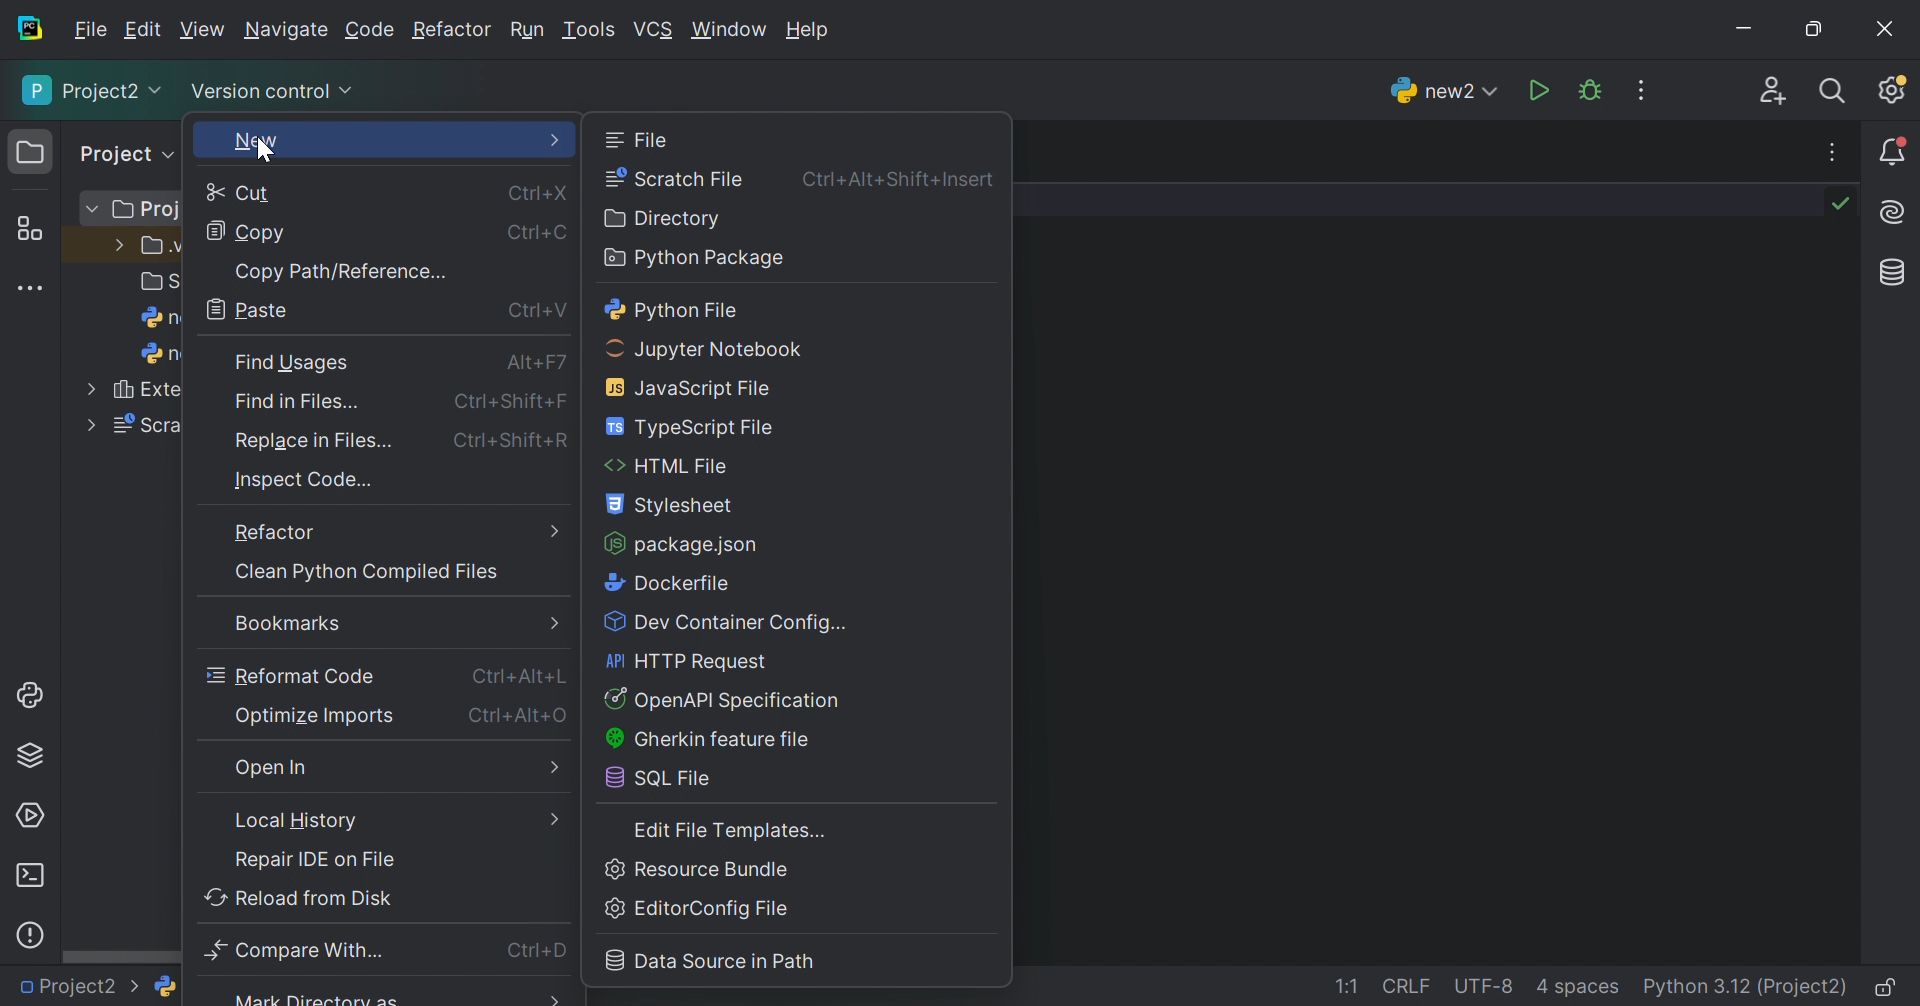  Describe the element at coordinates (31, 149) in the screenshot. I see `Project icon` at that location.